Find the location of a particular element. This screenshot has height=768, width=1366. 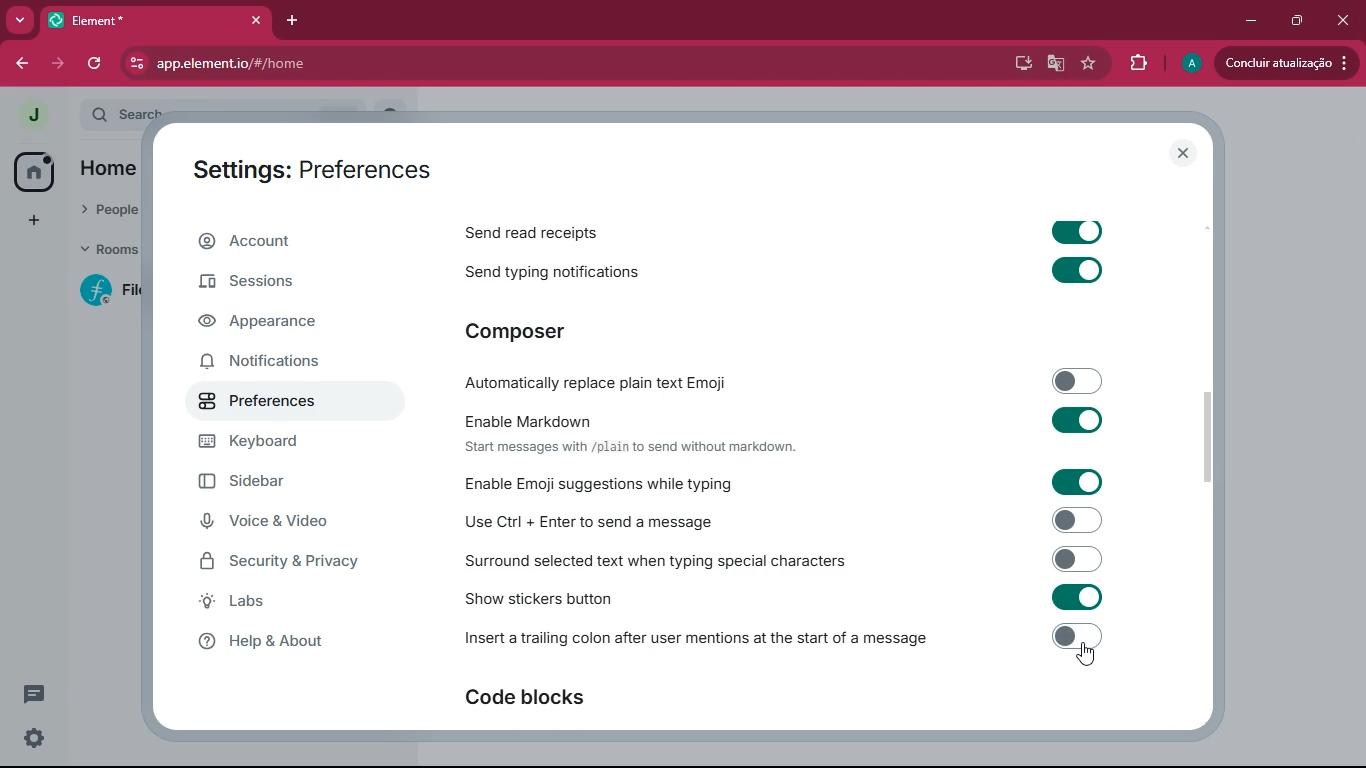

code blocks is located at coordinates (534, 697).